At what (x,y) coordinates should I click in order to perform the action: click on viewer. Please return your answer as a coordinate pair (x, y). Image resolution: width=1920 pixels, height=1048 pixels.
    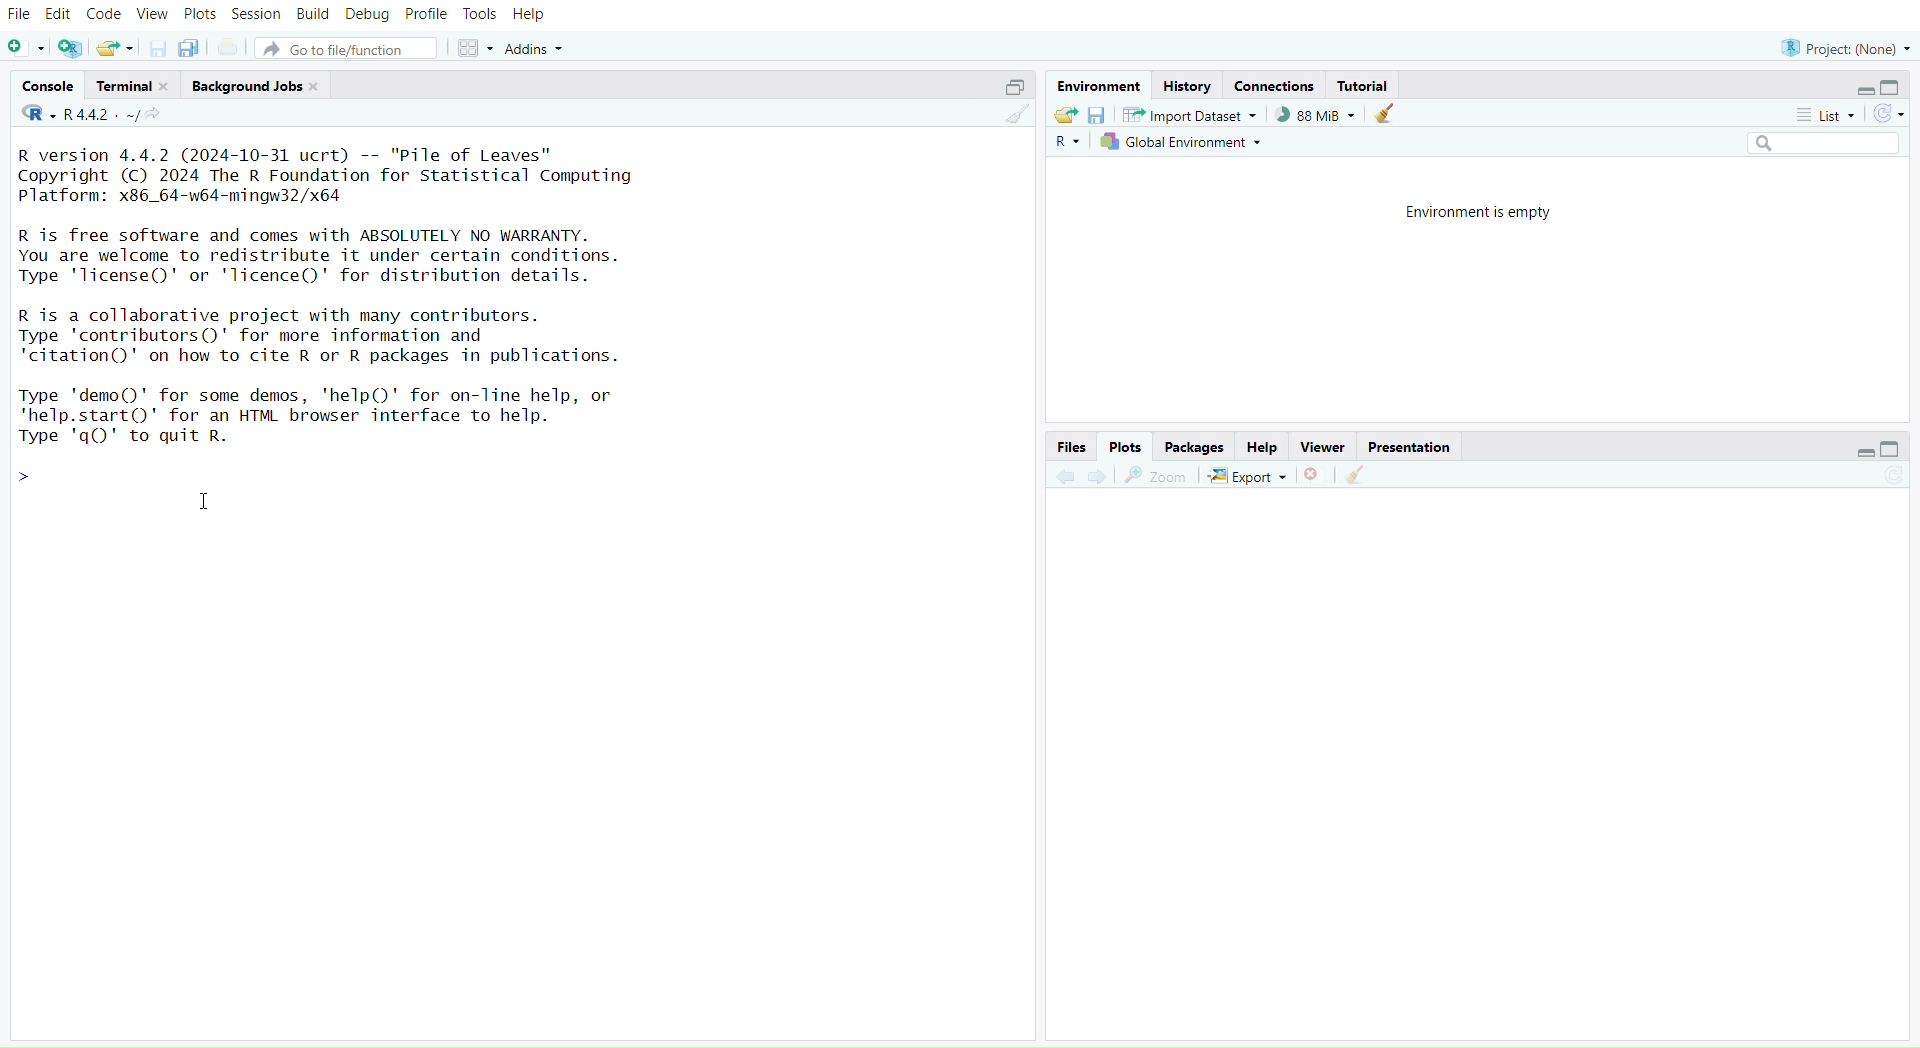
    Looking at the image, I should click on (1324, 448).